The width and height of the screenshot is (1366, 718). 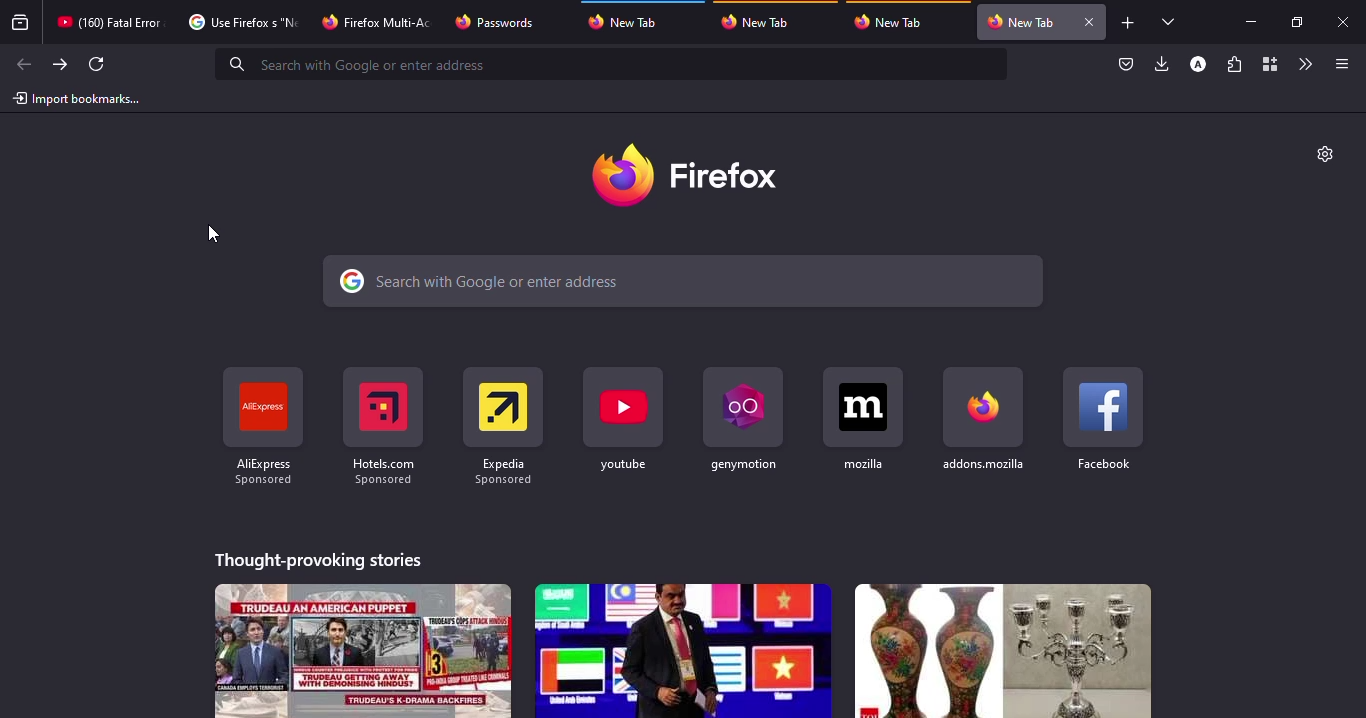 What do you see at coordinates (24, 64) in the screenshot?
I see `back` at bounding box center [24, 64].